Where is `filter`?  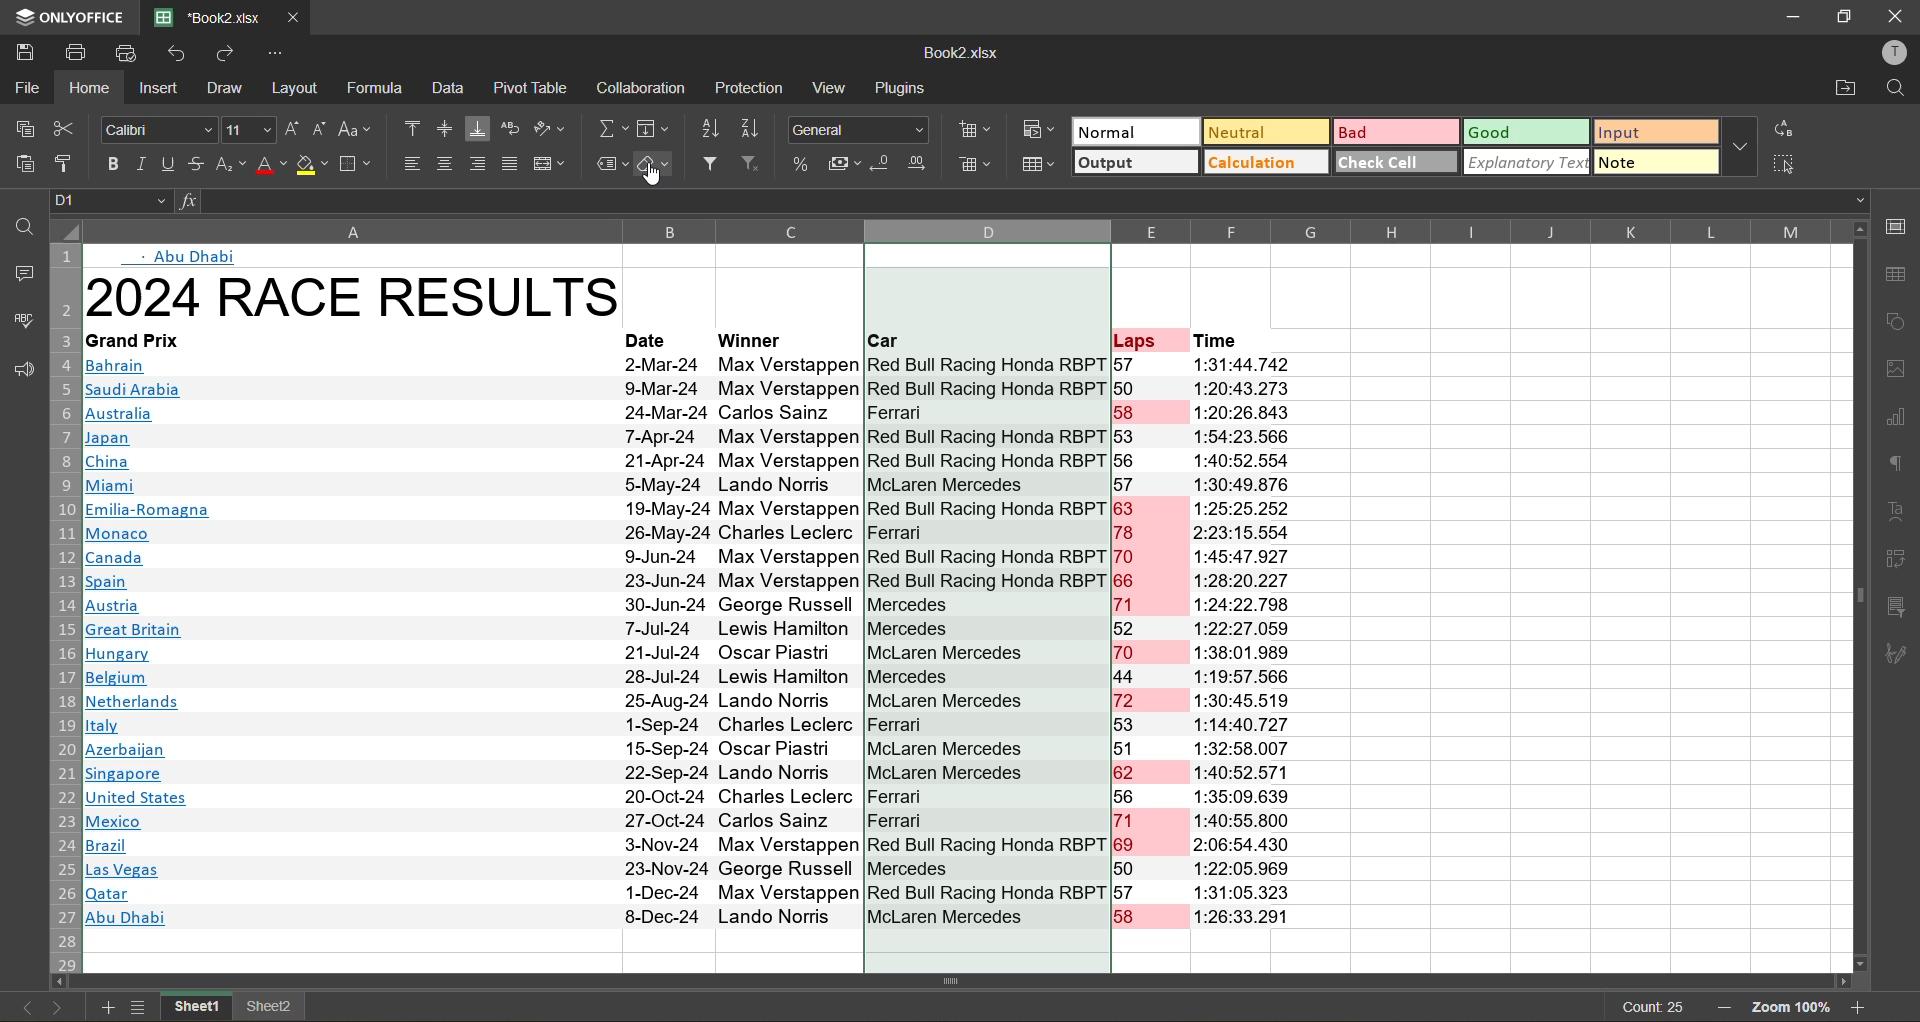
filter is located at coordinates (709, 164).